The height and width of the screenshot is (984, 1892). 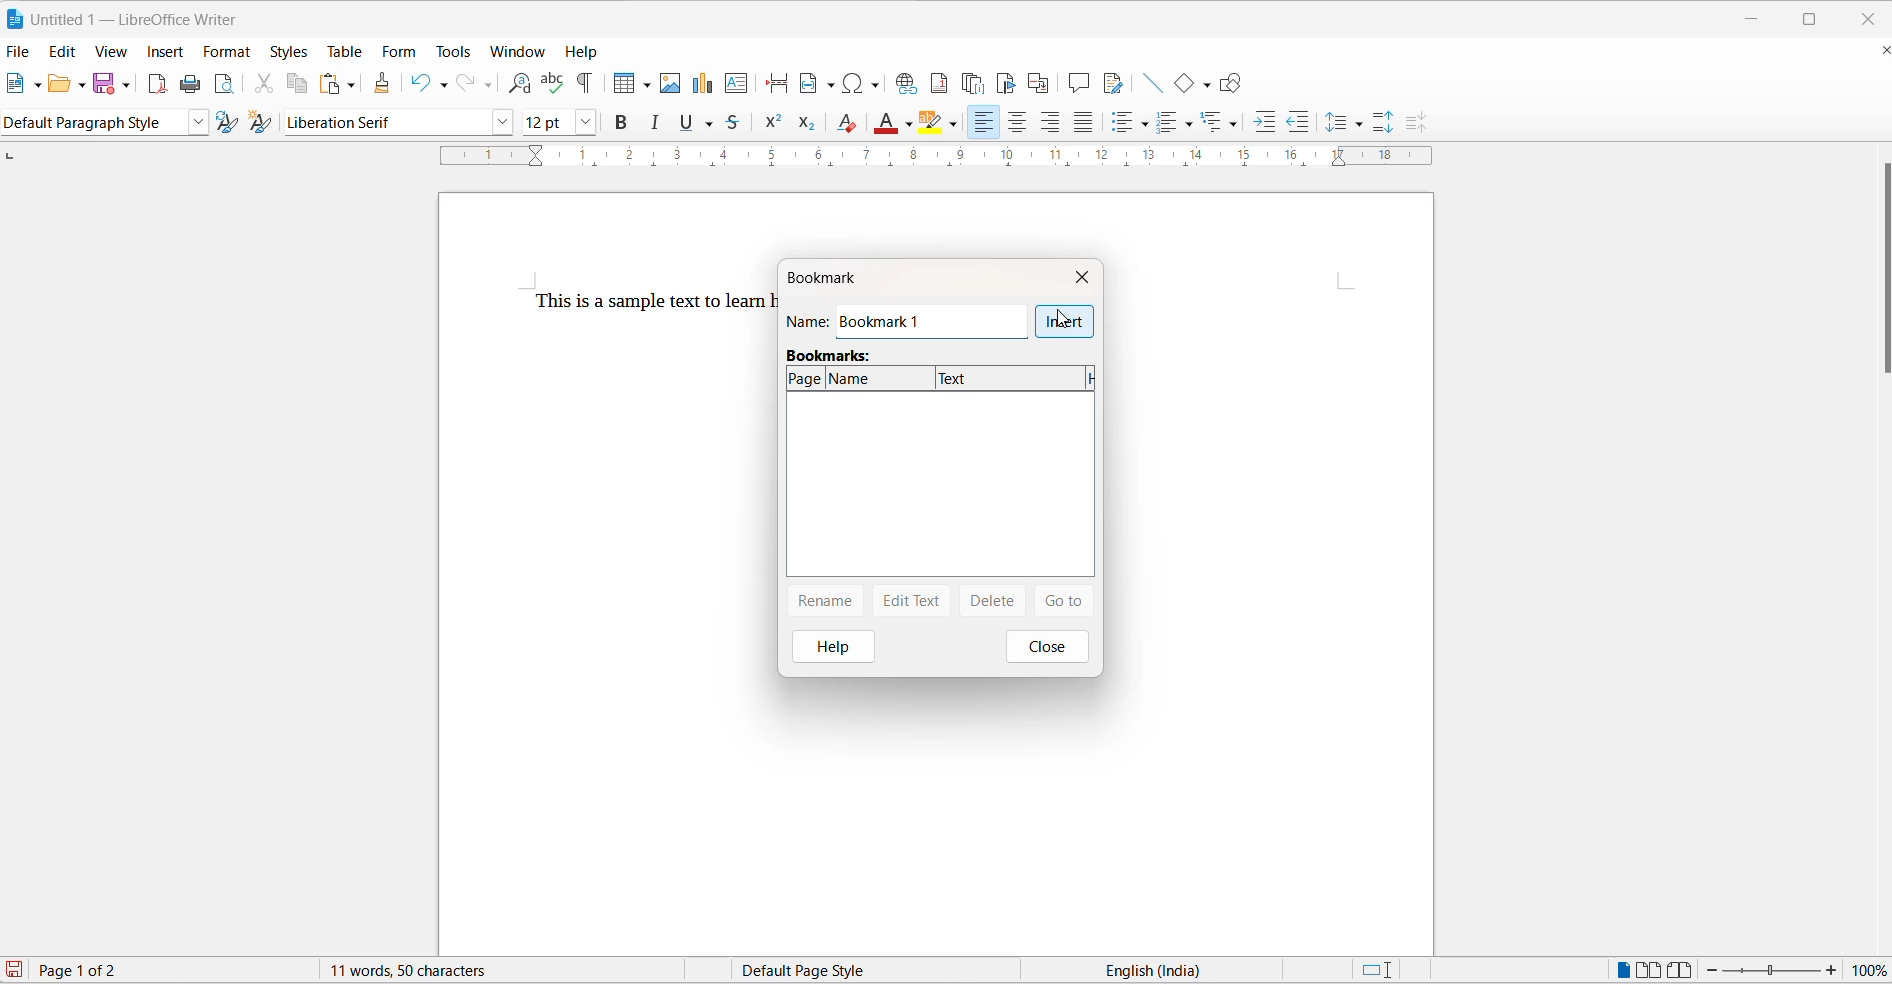 I want to click on file, so click(x=18, y=52).